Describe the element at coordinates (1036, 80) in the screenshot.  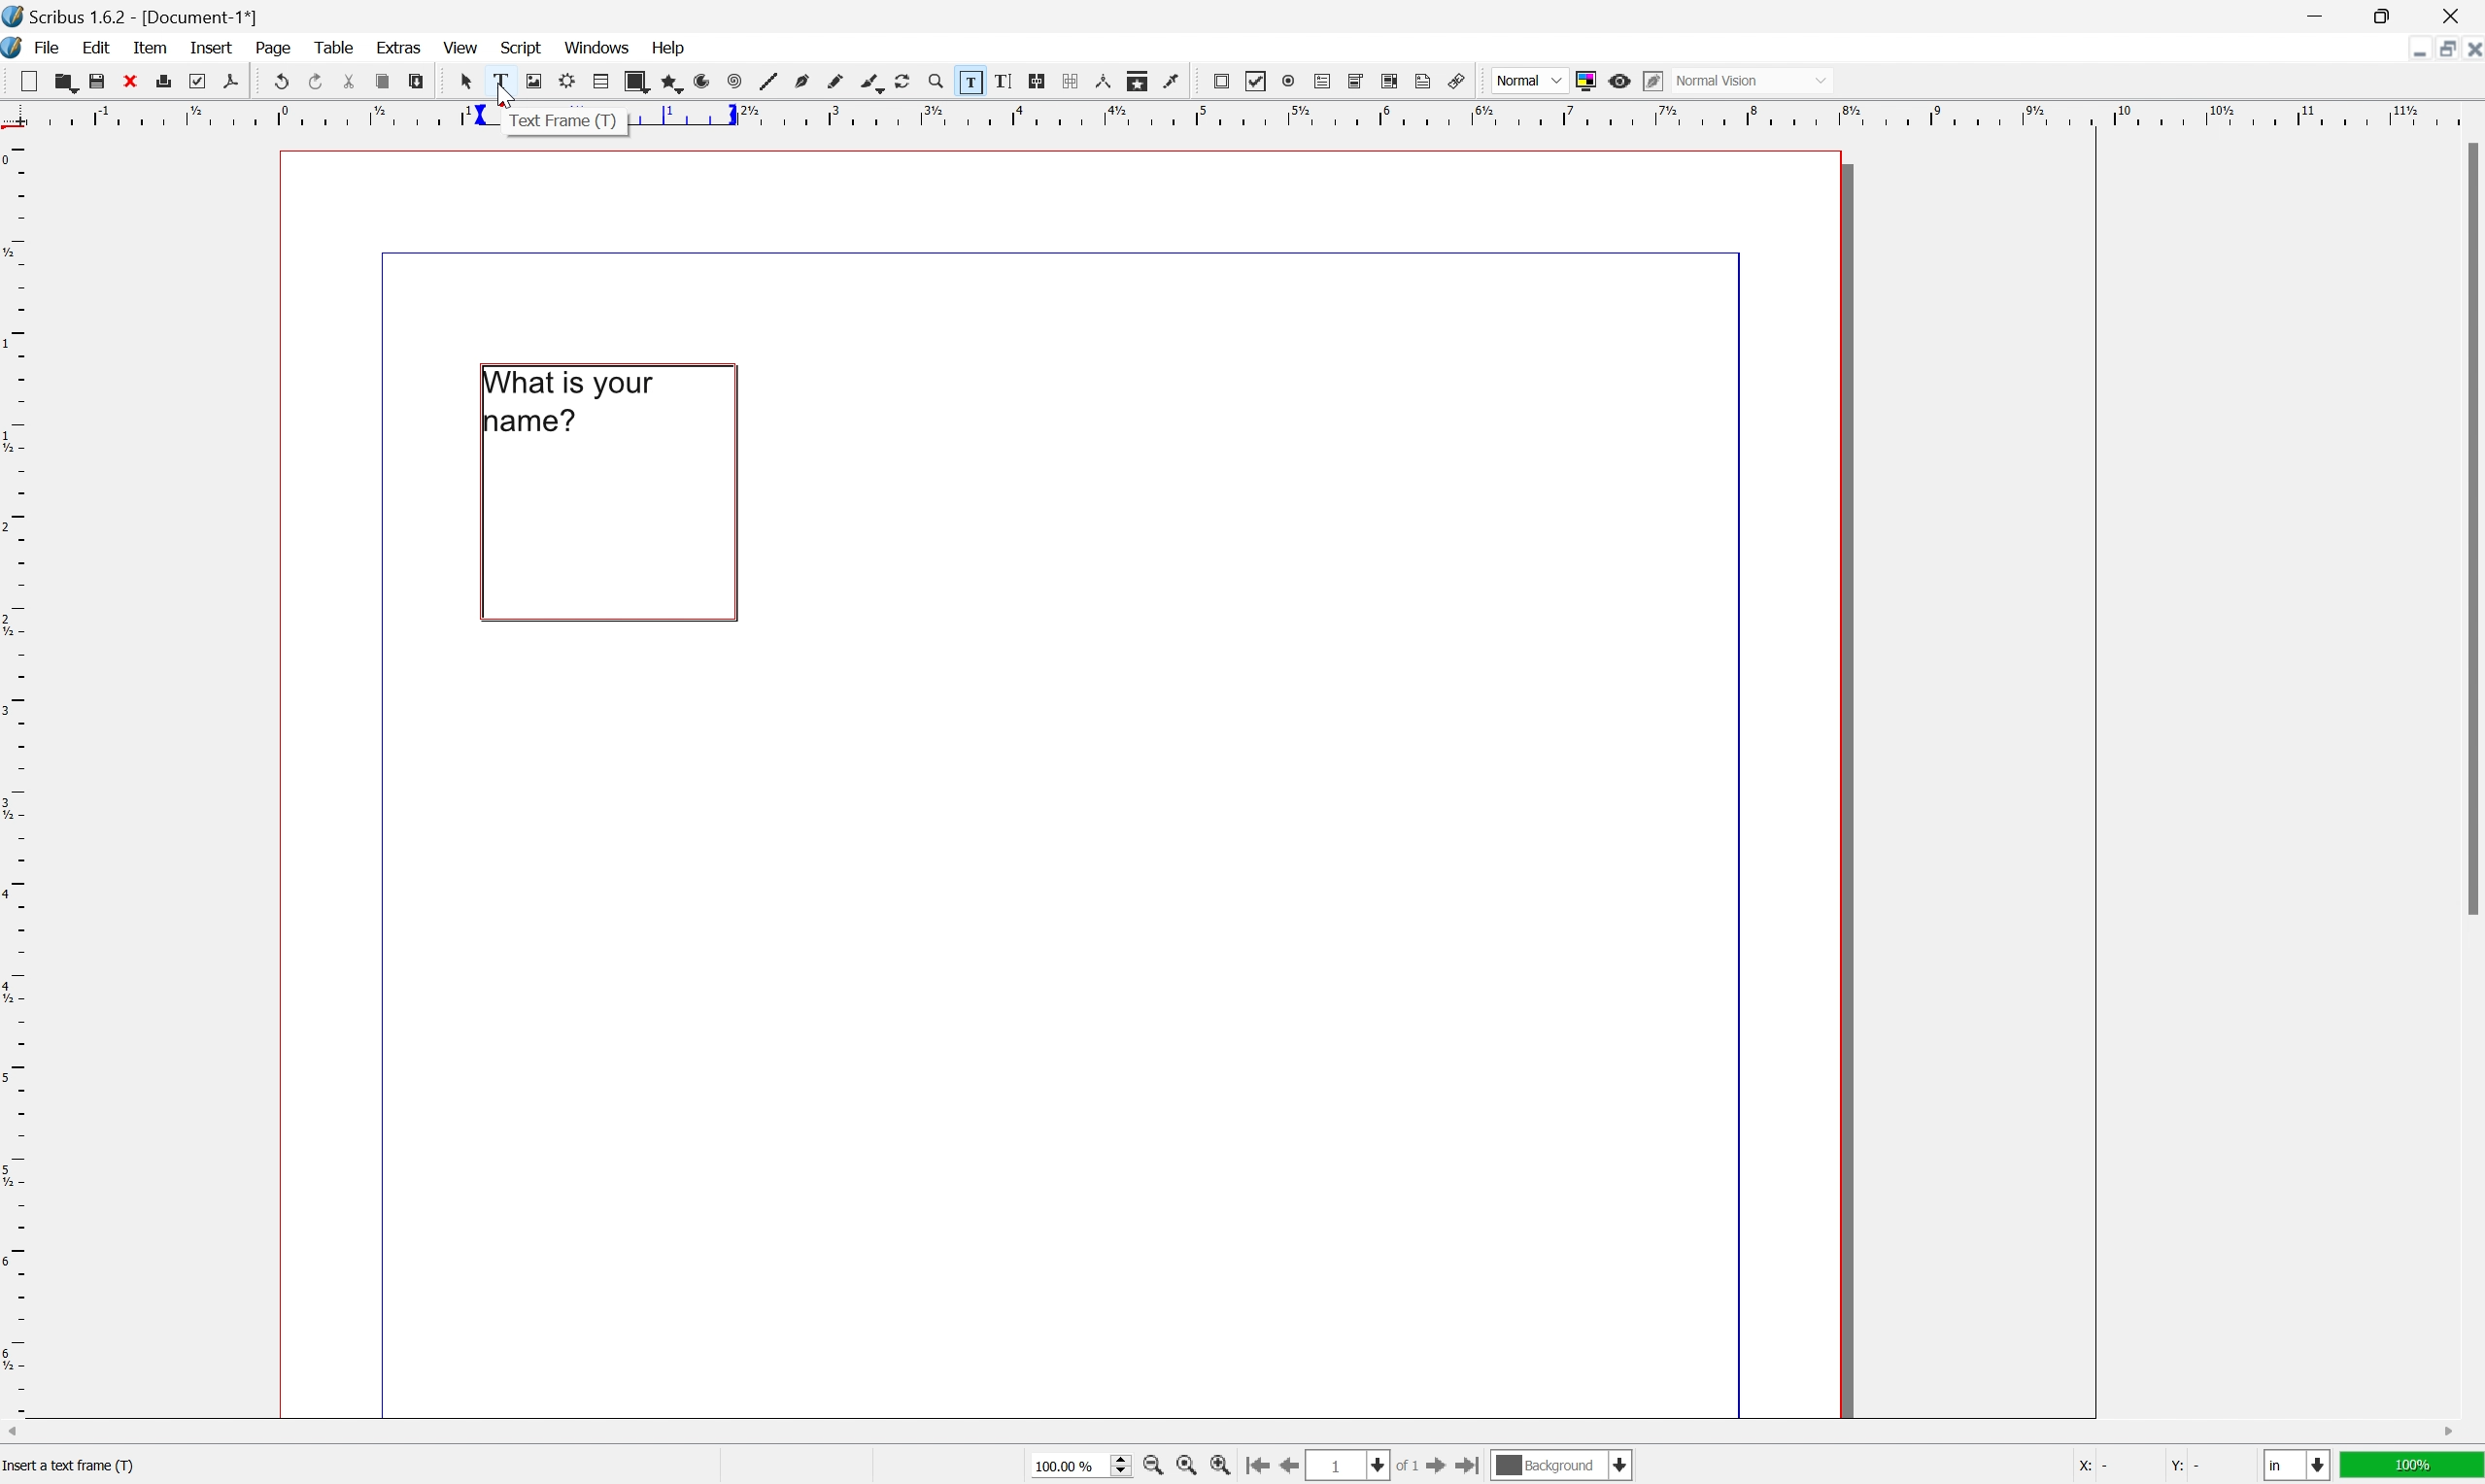
I see `link text frames` at that location.